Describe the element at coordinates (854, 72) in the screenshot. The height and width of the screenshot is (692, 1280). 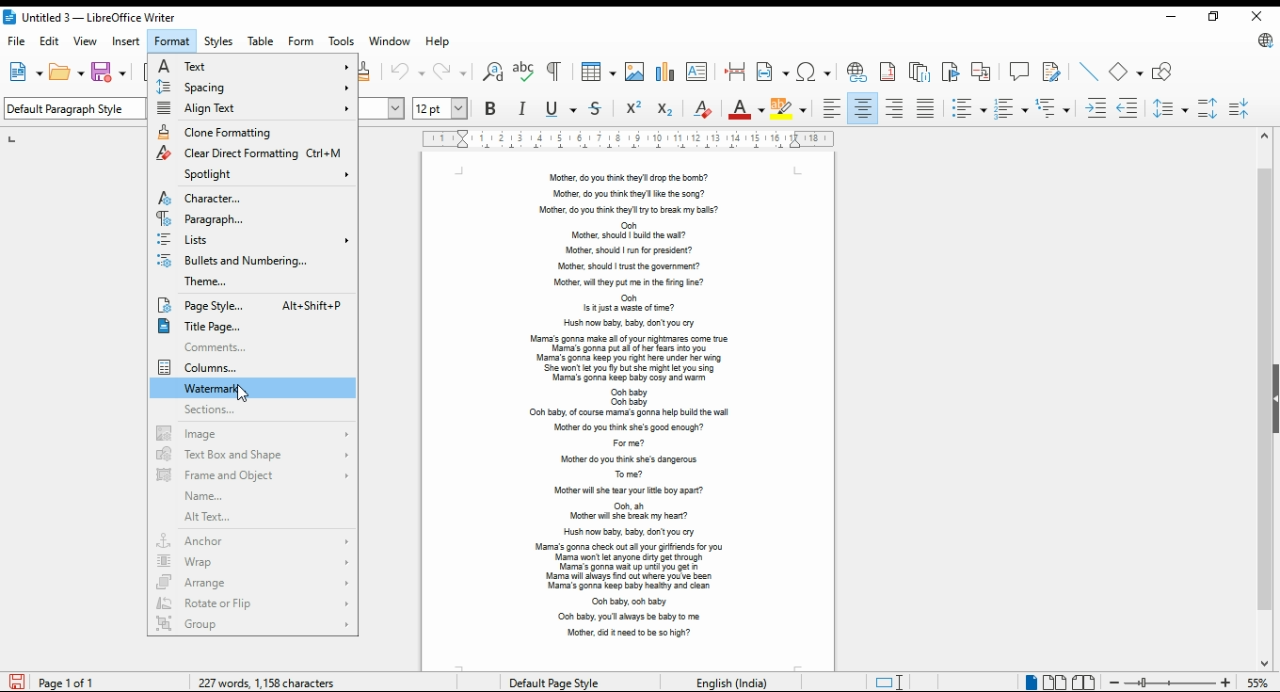
I see `insert hyperlink` at that location.